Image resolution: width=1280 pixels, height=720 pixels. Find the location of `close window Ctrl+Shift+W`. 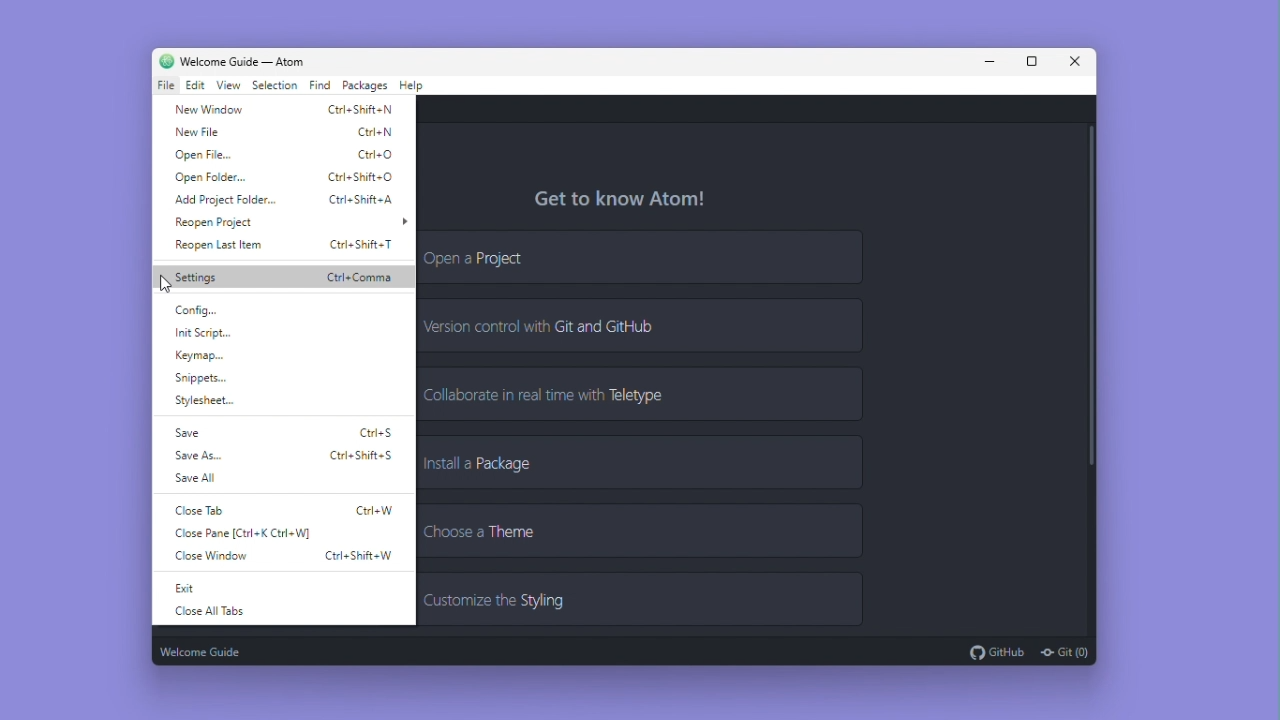

close window Ctrl+Shift+W is located at coordinates (287, 555).